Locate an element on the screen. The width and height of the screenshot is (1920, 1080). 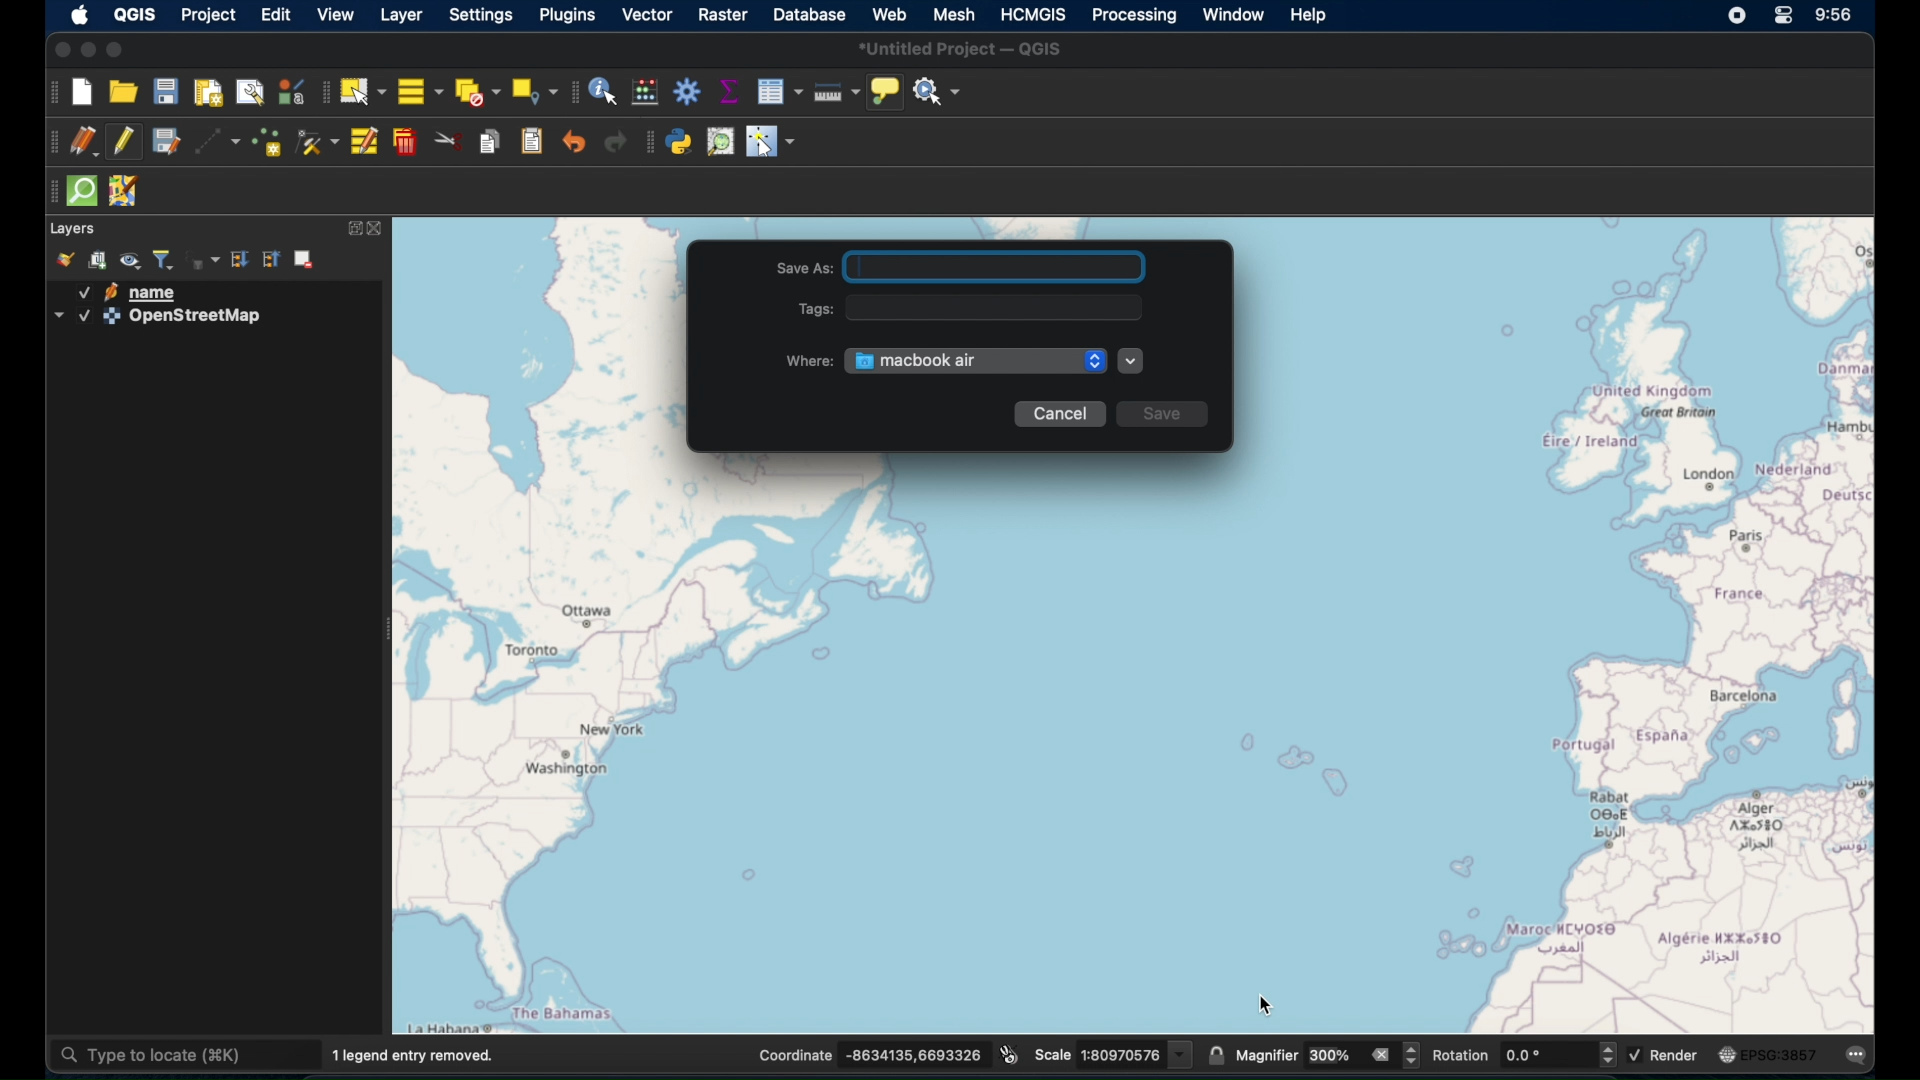
time is located at coordinates (1837, 17).